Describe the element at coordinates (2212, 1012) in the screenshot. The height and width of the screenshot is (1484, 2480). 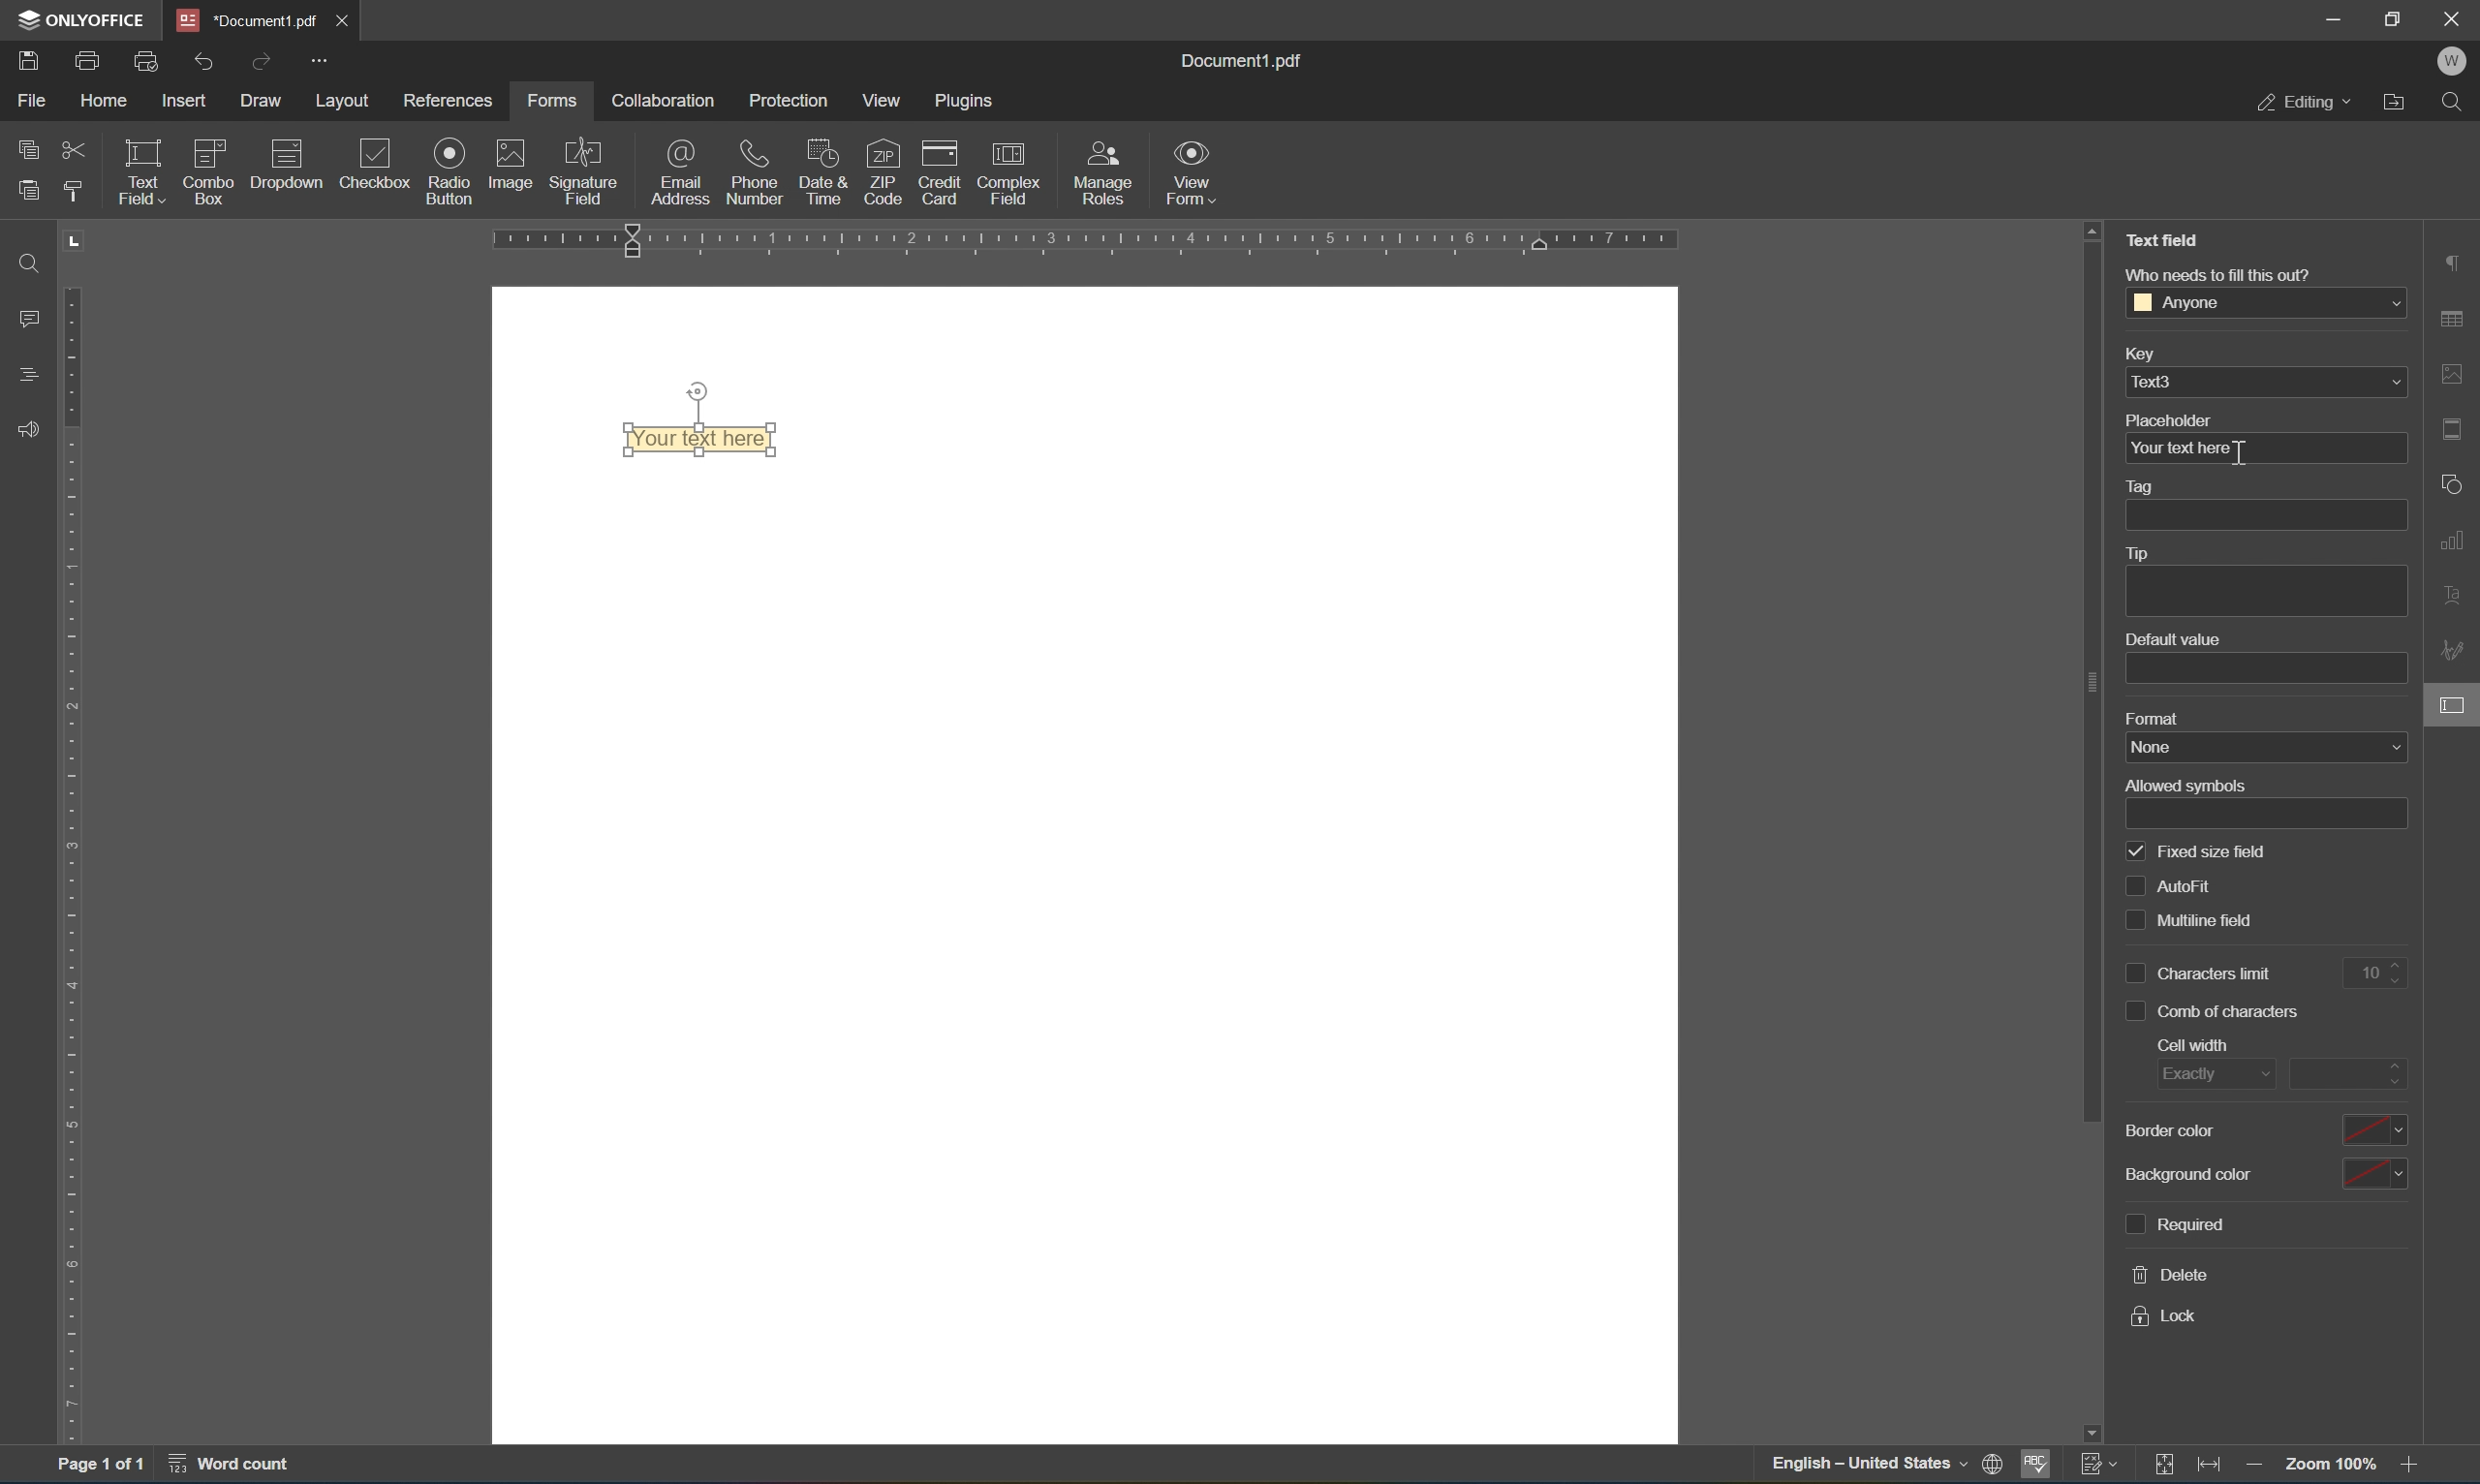
I see `comb of characters` at that location.